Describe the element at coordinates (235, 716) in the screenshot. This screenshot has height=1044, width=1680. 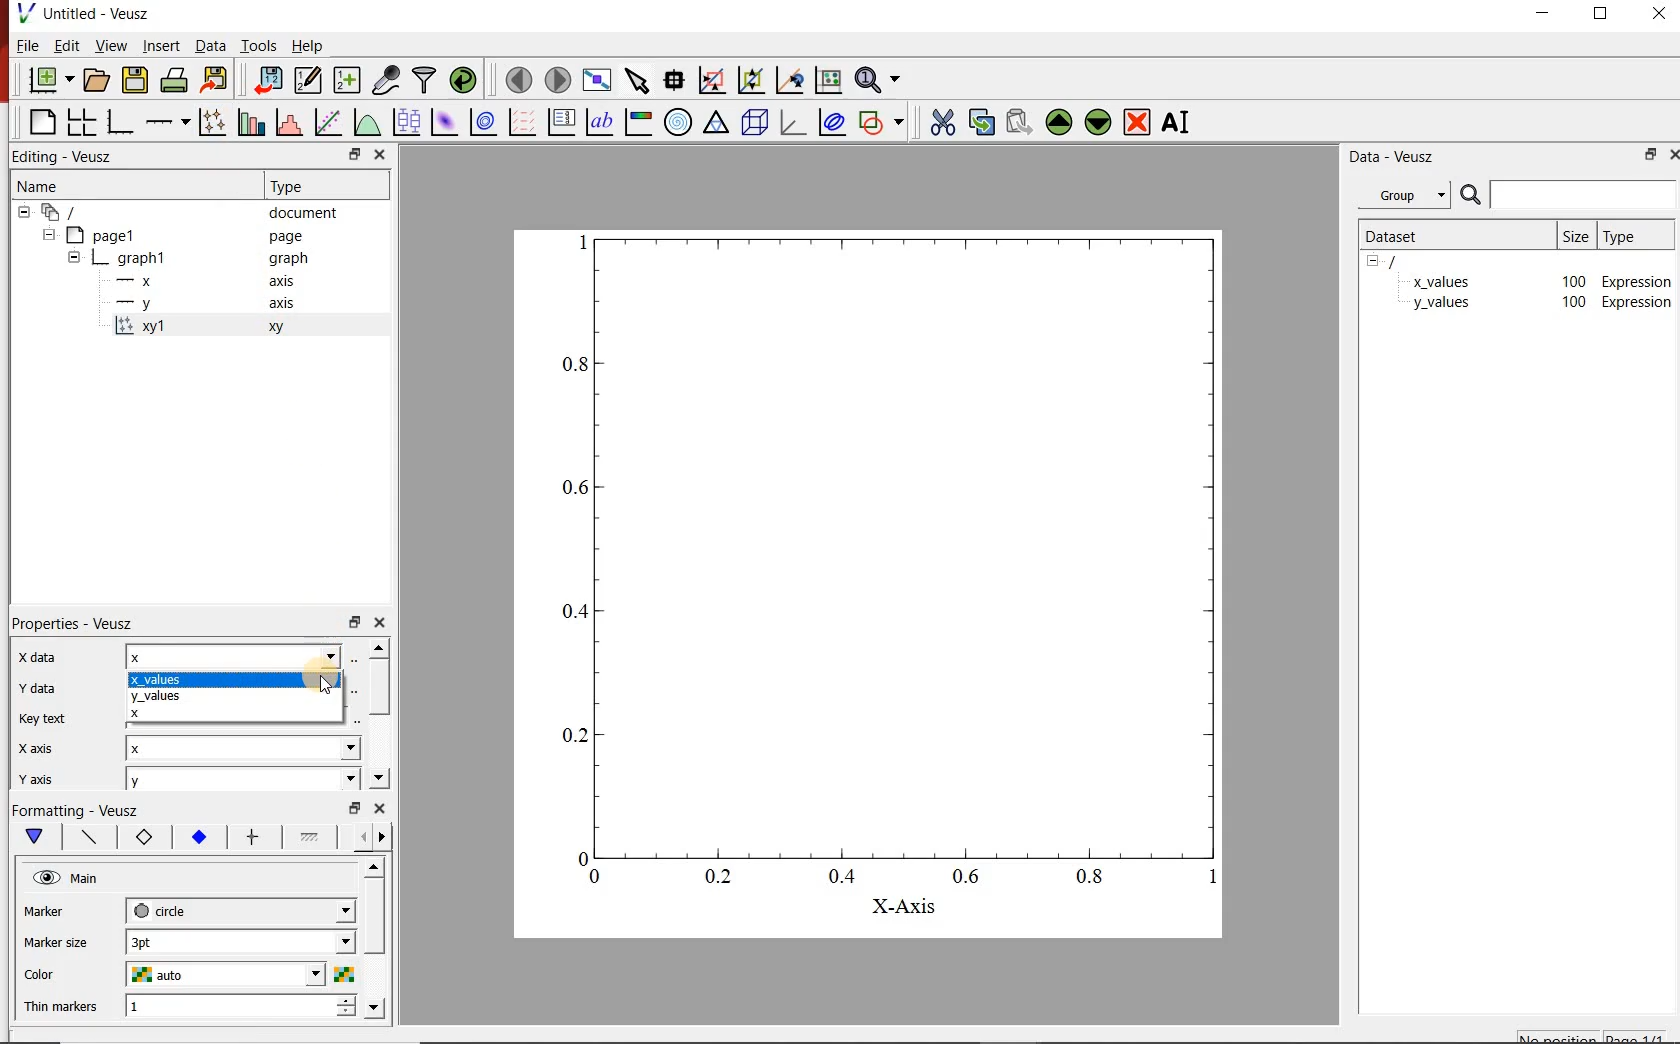
I see `x` at that location.